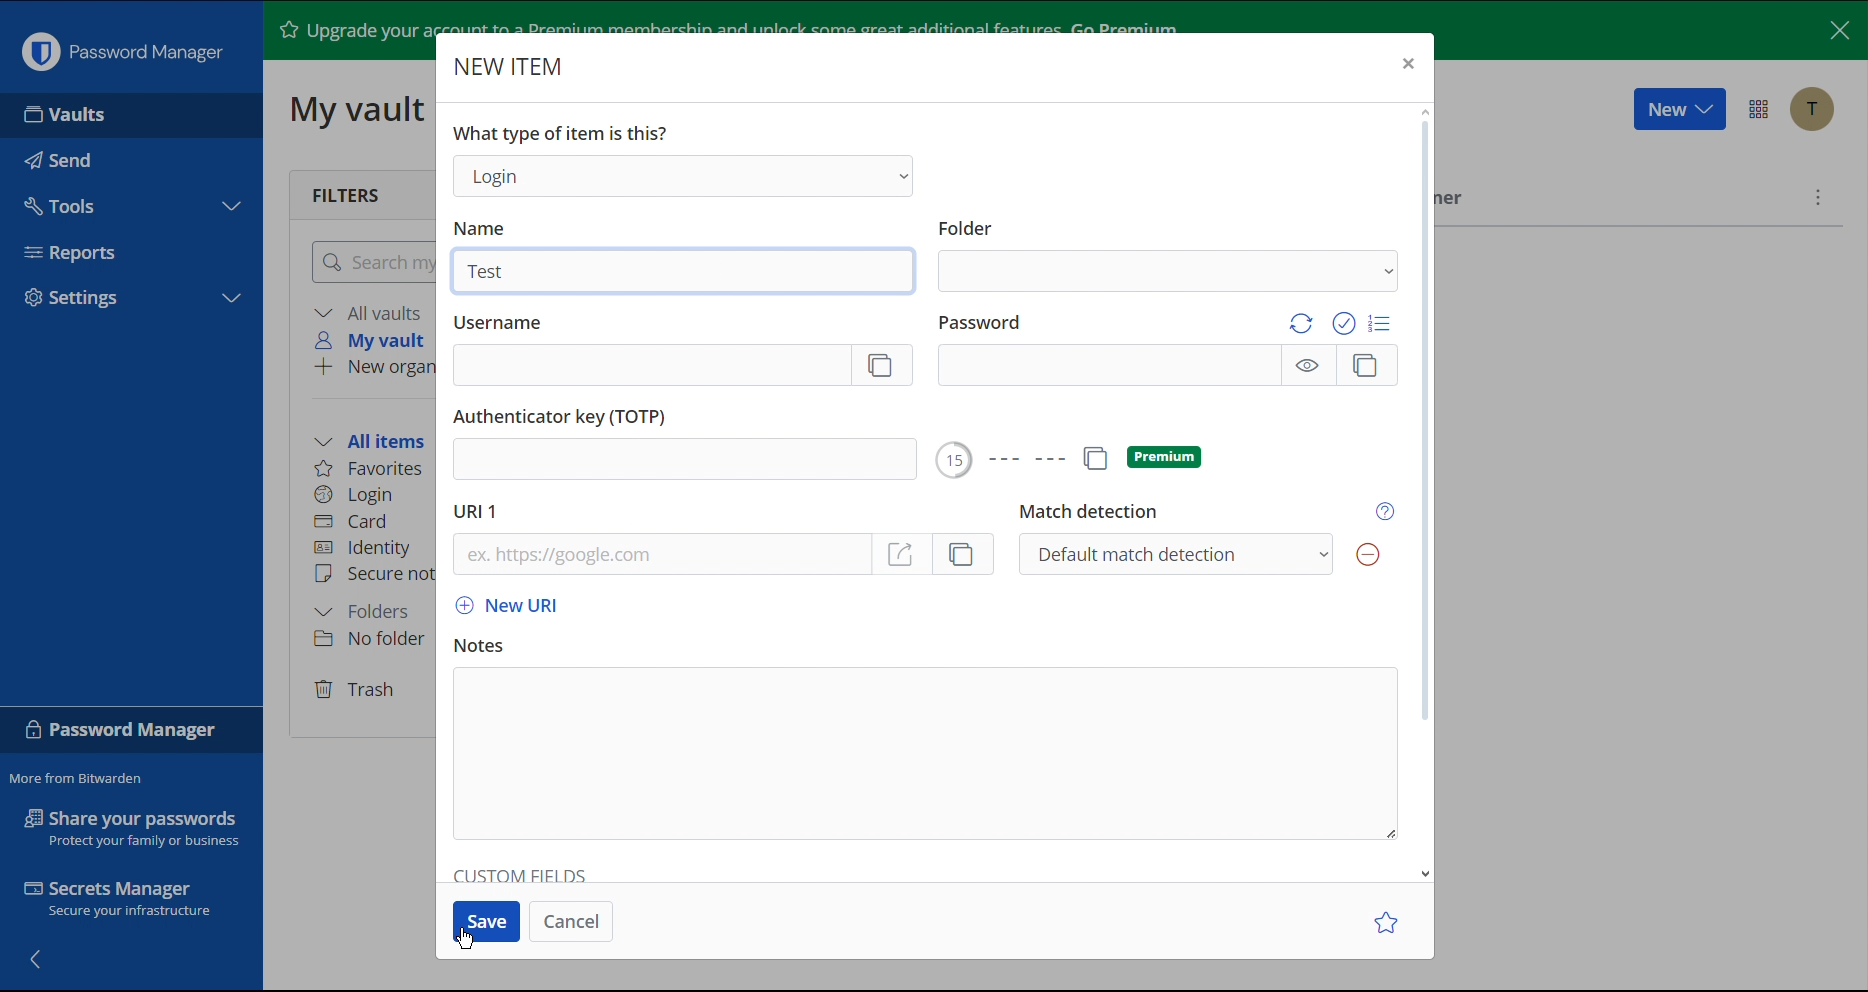 The height and width of the screenshot is (992, 1868). I want to click on Tools, so click(126, 203).